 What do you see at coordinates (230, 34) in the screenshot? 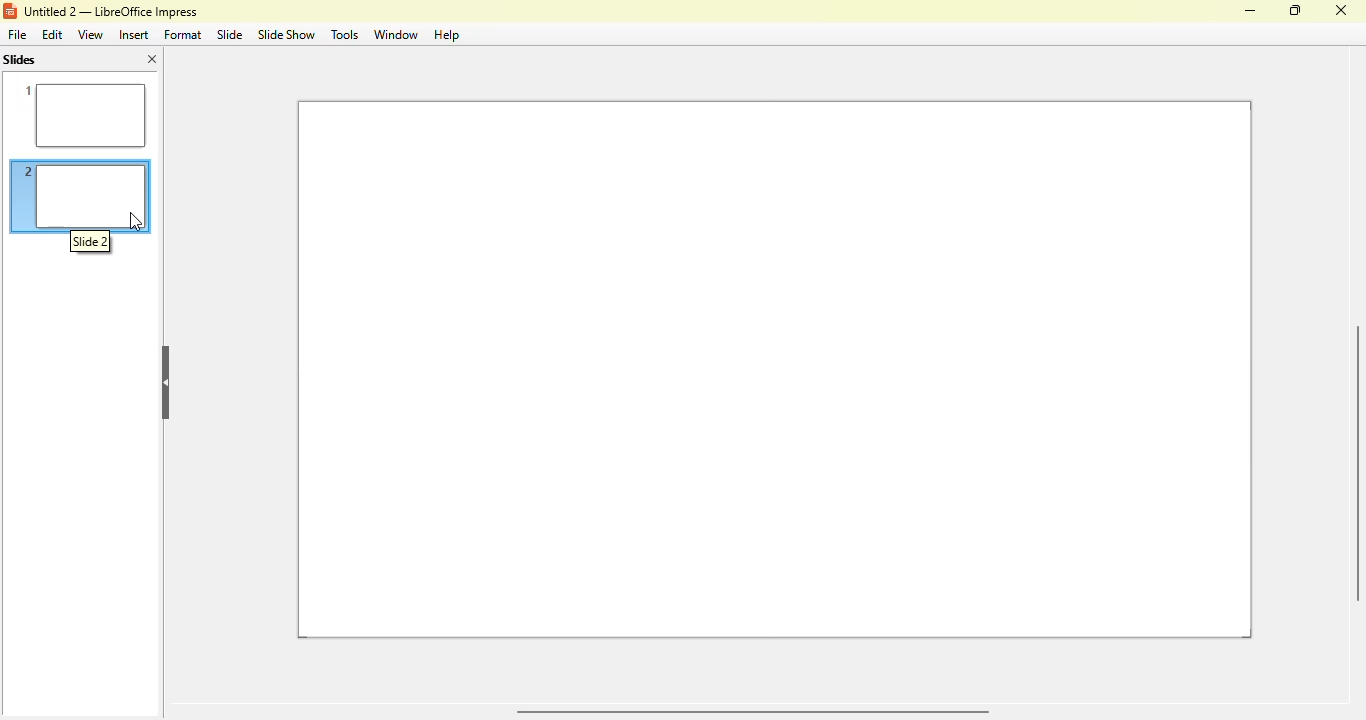
I see `slide` at bounding box center [230, 34].